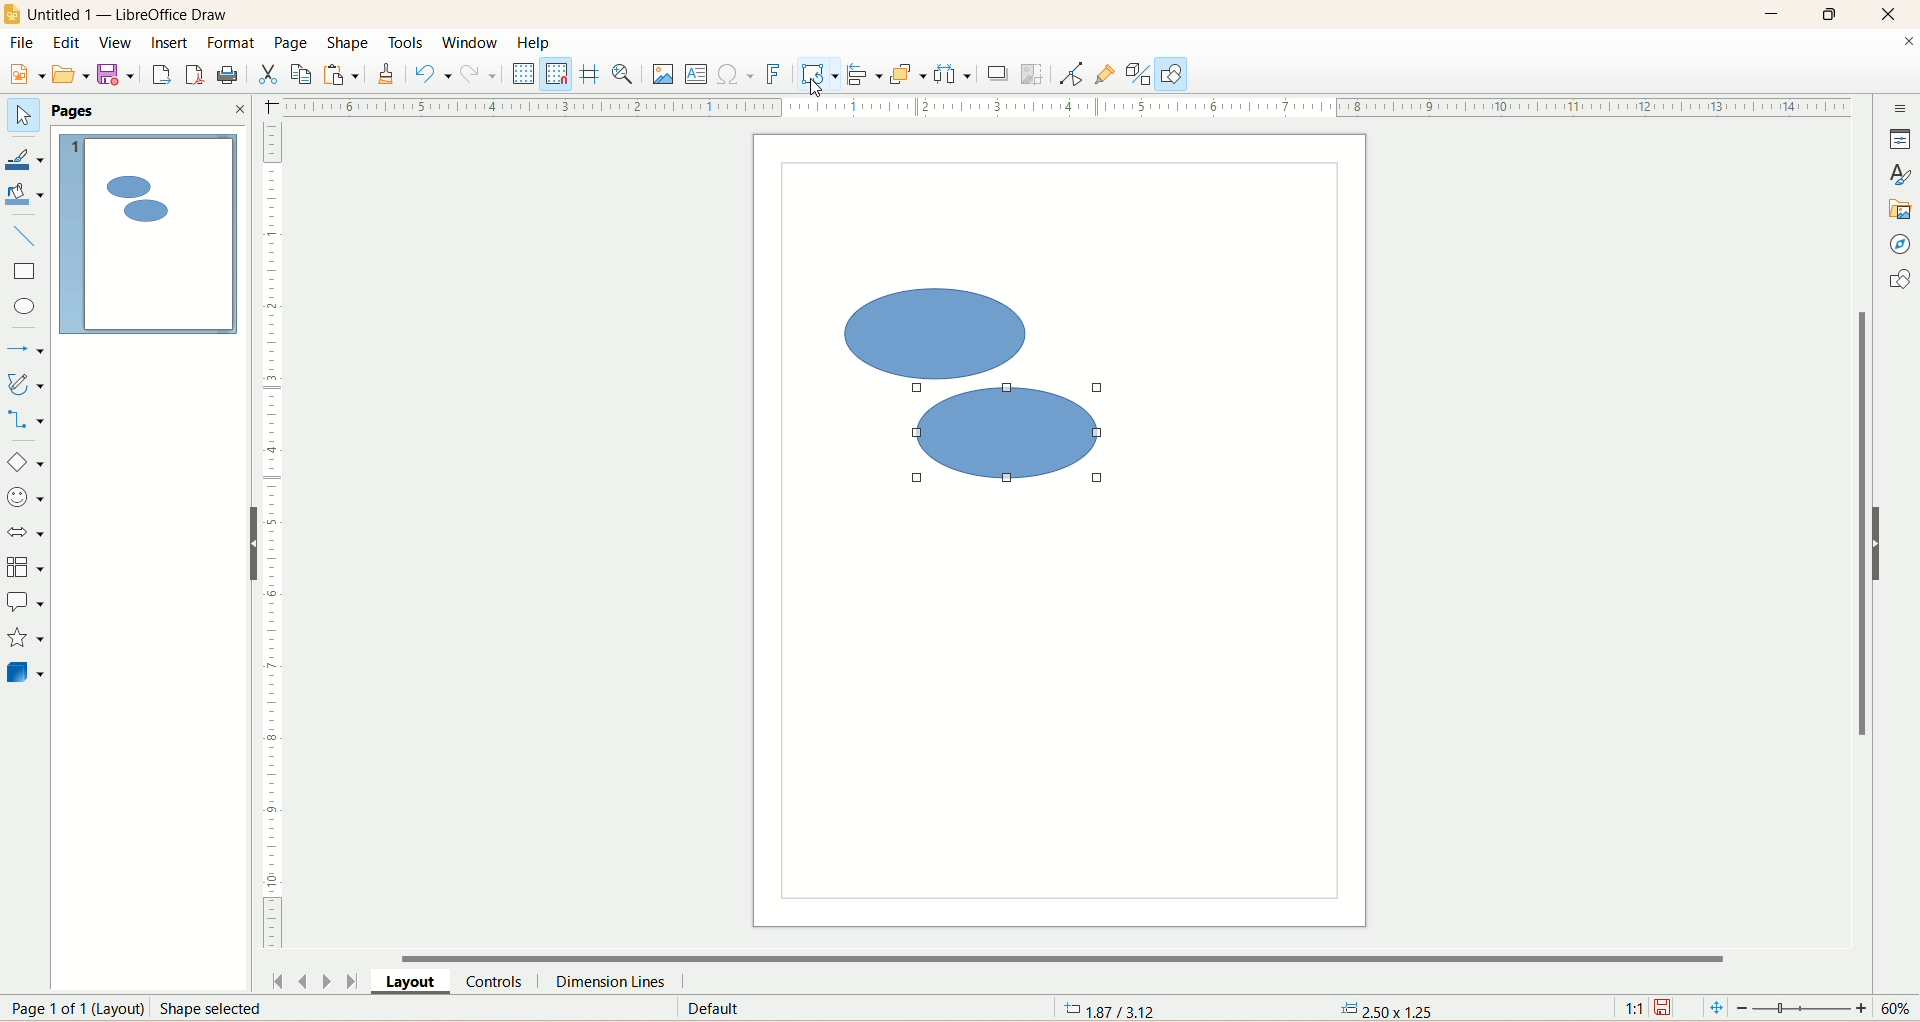 Image resolution: width=1920 pixels, height=1022 pixels. I want to click on page number, so click(186, 1008).